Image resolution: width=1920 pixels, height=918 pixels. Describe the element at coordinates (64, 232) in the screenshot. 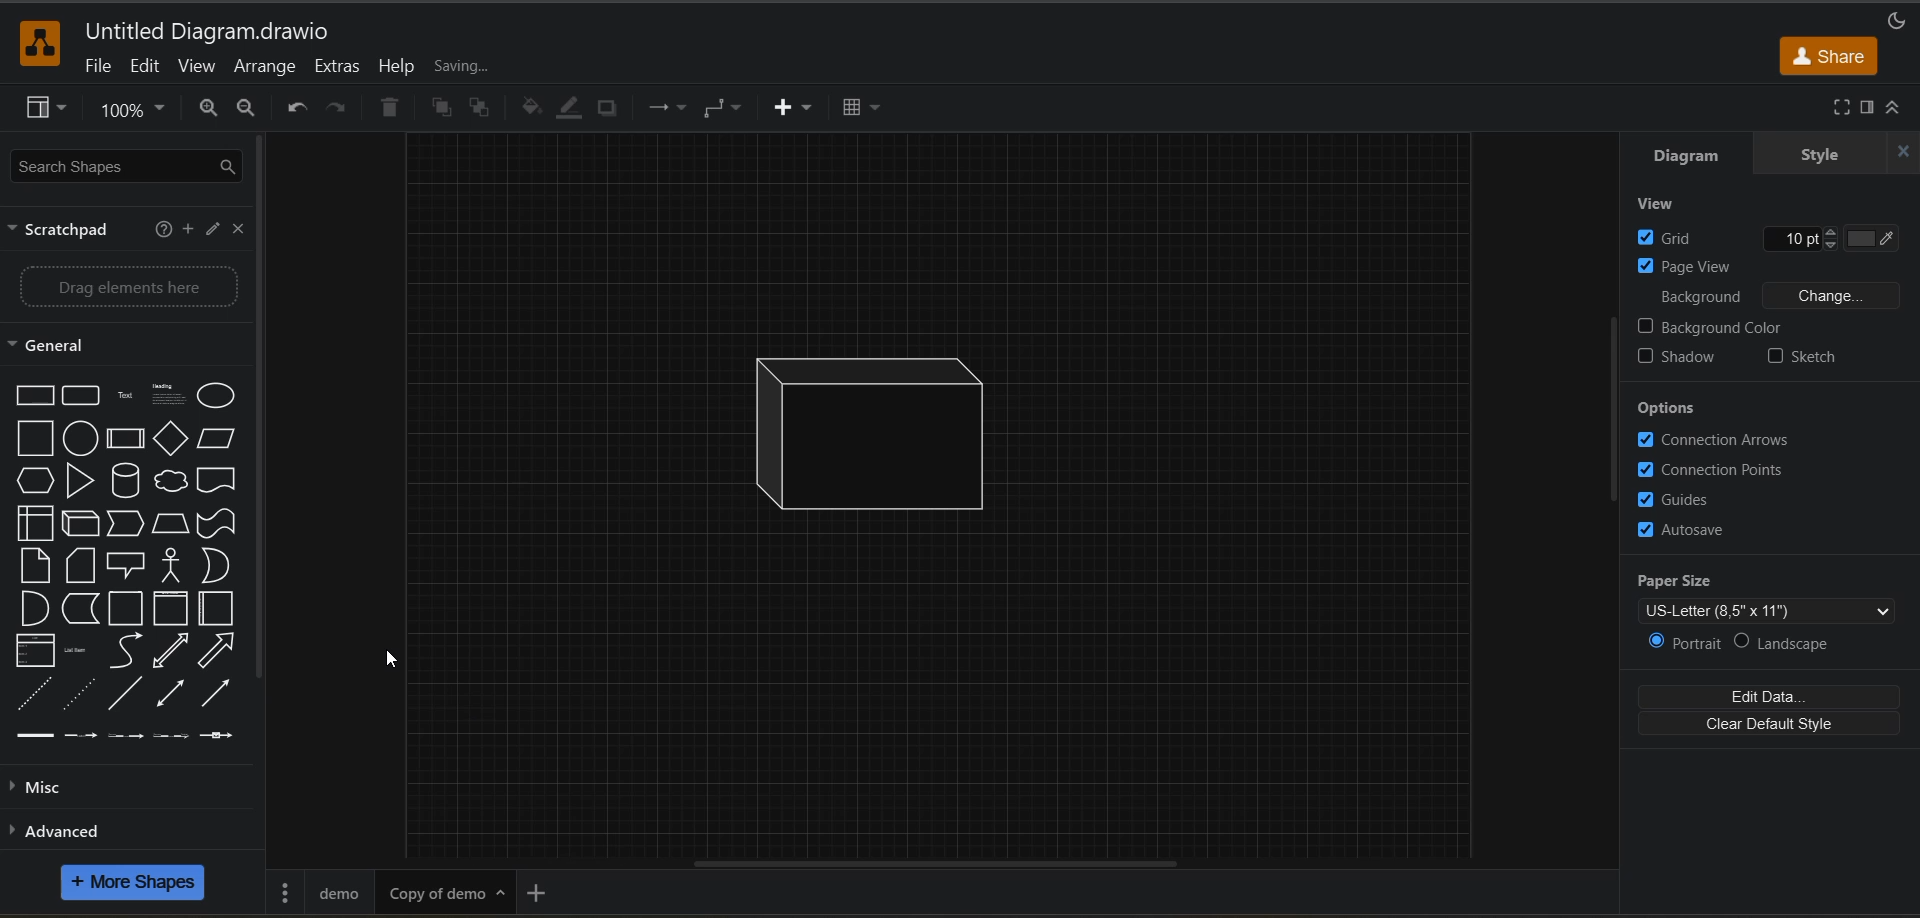

I see `scratch pad` at that location.